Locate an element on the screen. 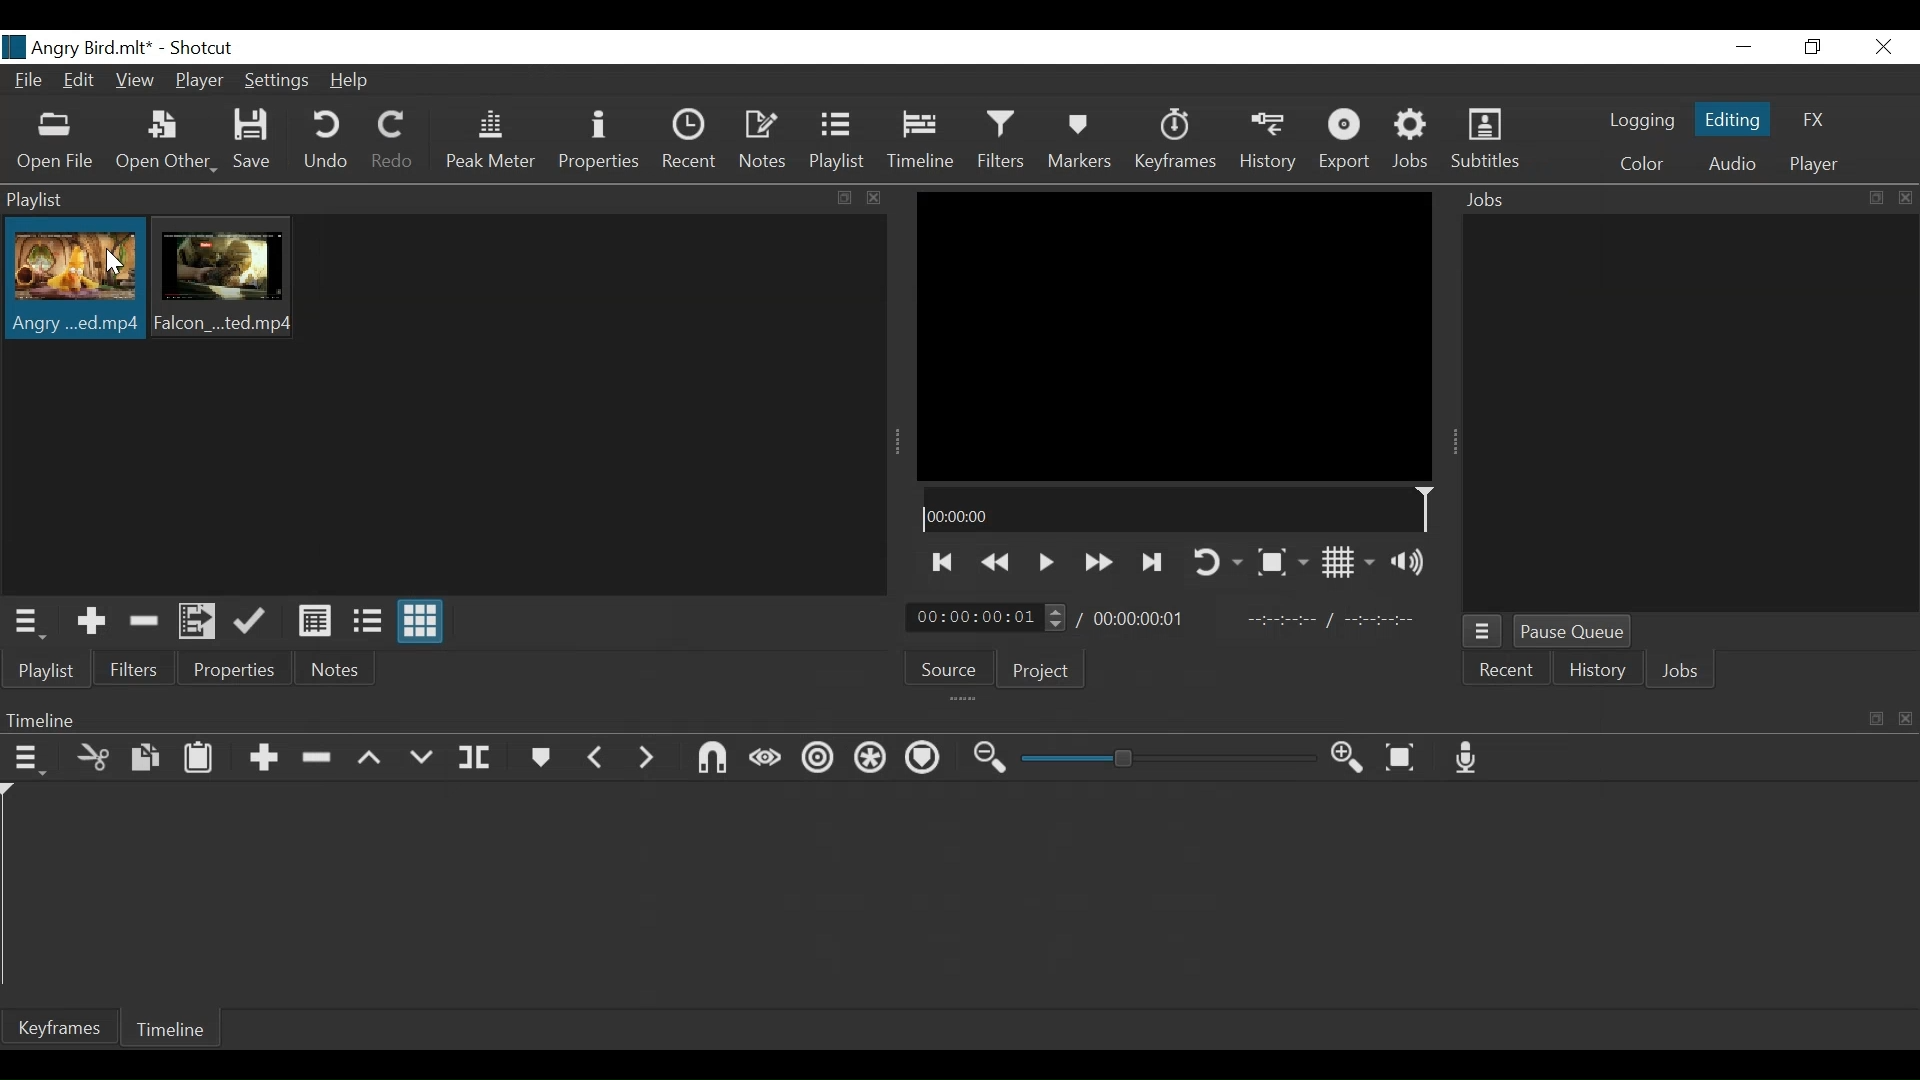 Image resolution: width=1920 pixels, height=1080 pixels. Peak Meter is located at coordinates (490, 140).